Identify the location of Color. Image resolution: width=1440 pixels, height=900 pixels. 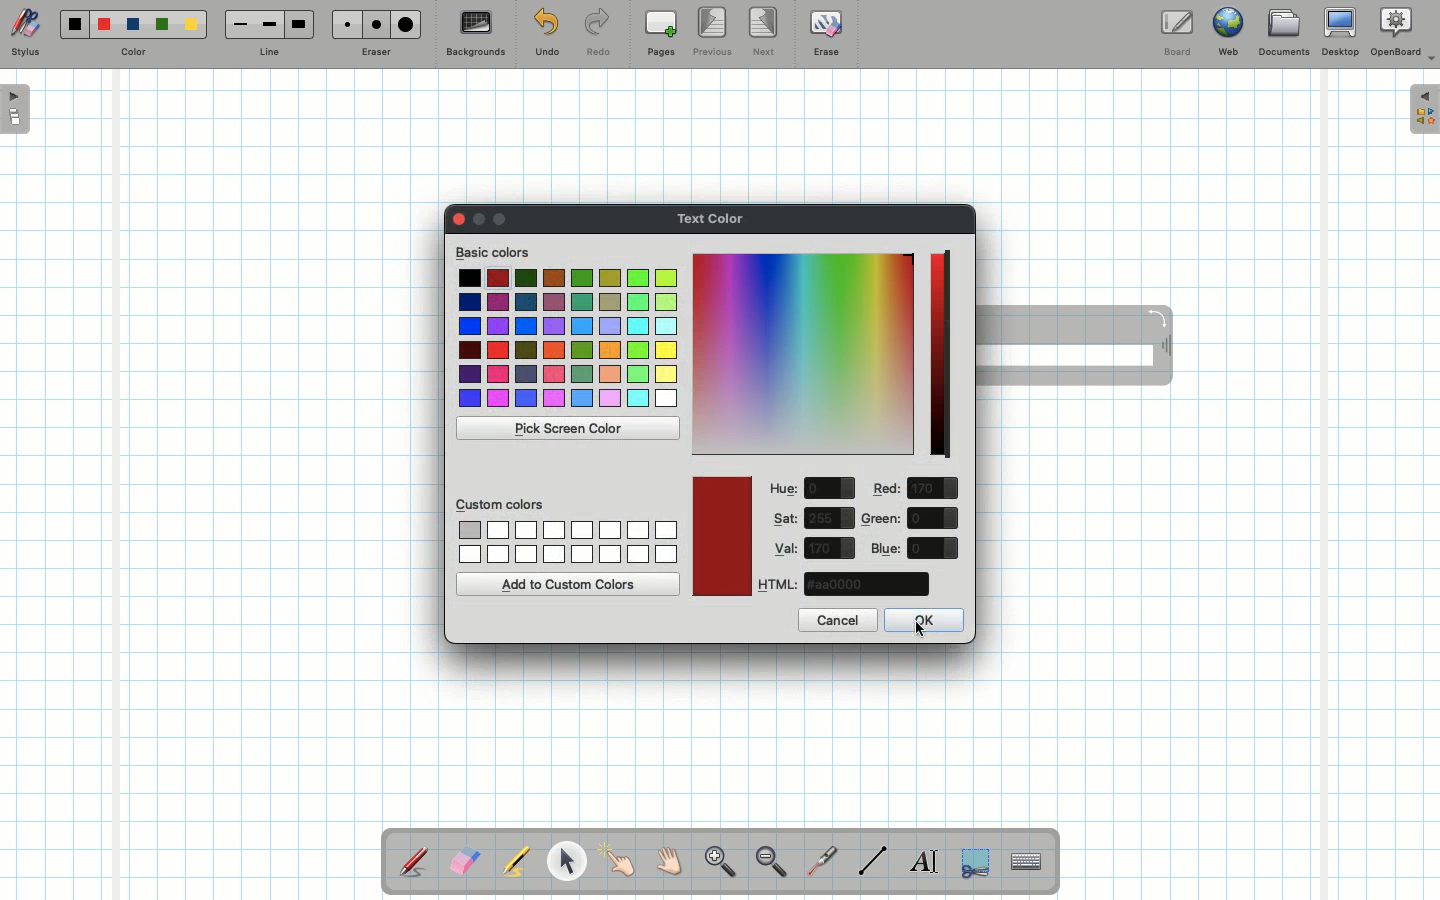
(131, 53).